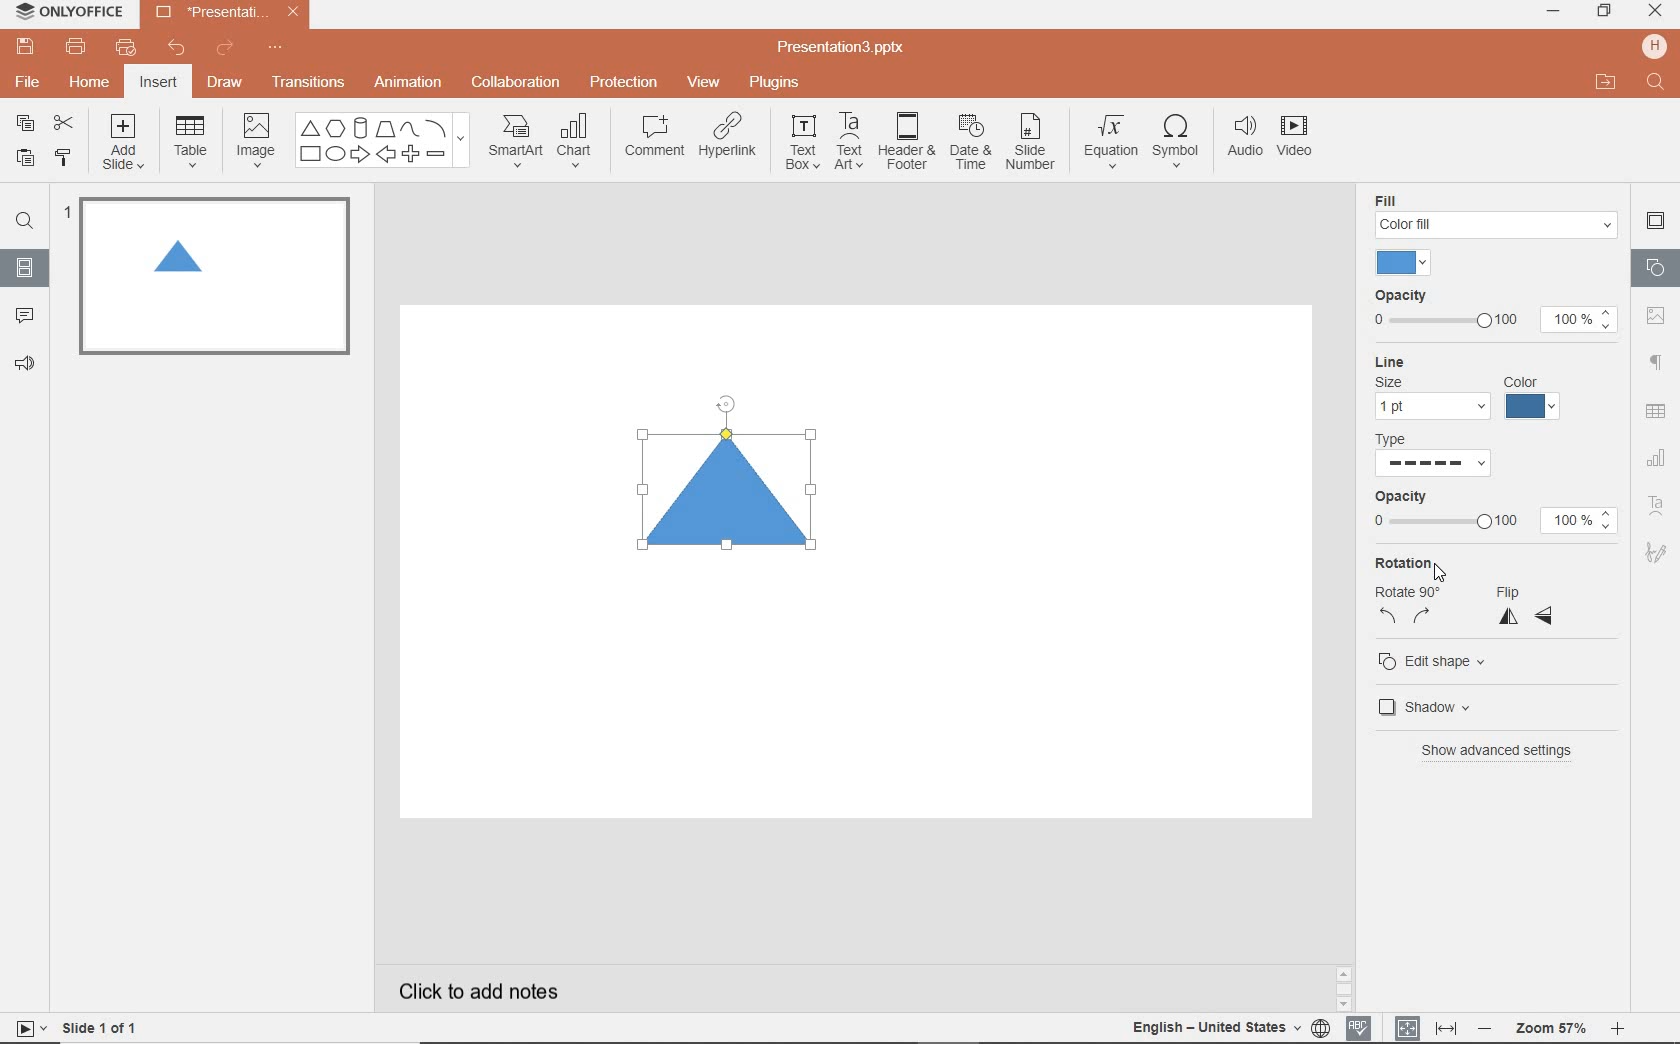 This screenshot has height=1044, width=1680. I want to click on shadow, so click(1435, 707).